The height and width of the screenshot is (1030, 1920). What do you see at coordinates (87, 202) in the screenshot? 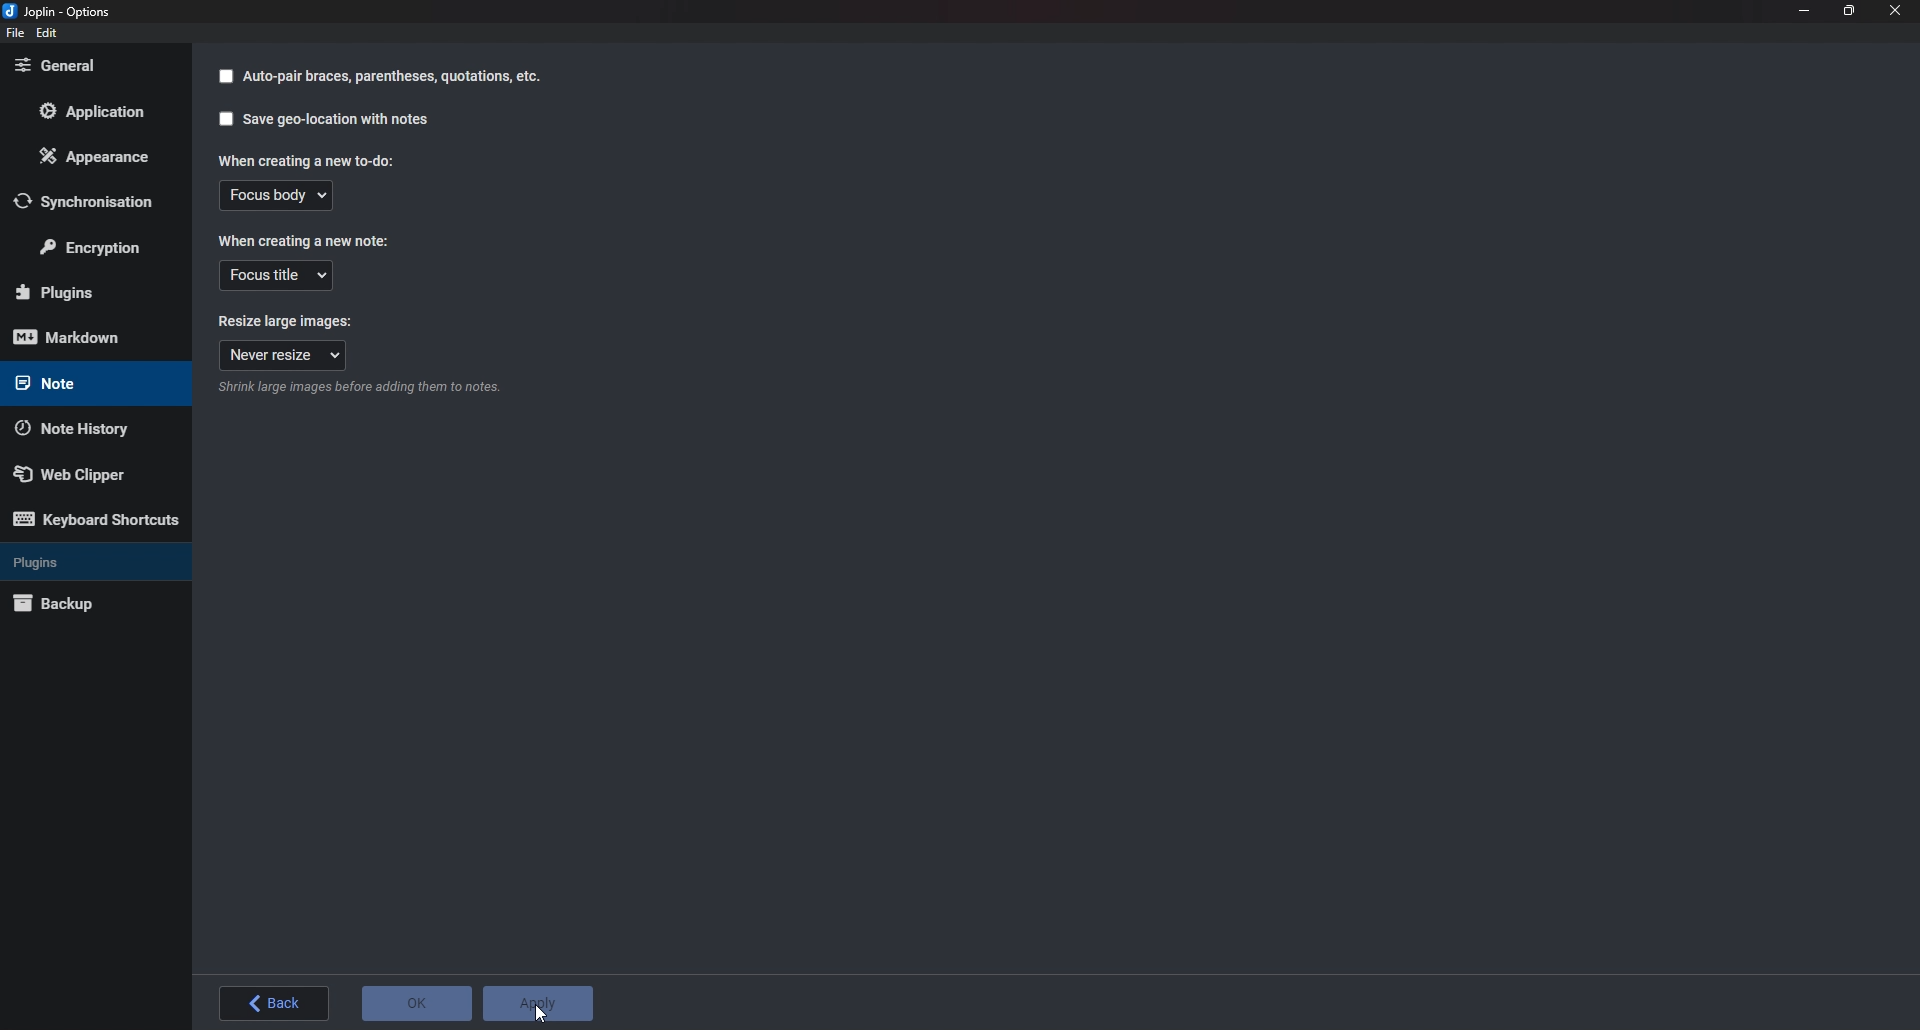
I see `Synchronization` at bounding box center [87, 202].